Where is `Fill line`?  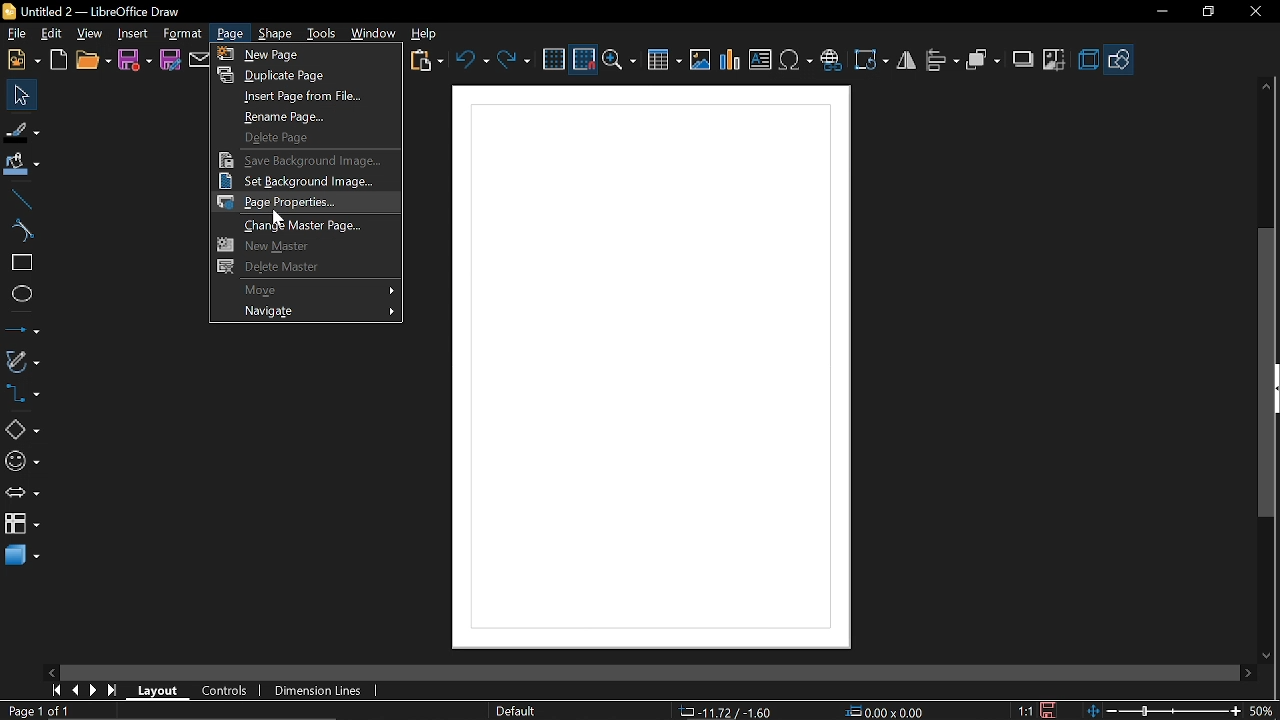
Fill line is located at coordinates (22, 130).